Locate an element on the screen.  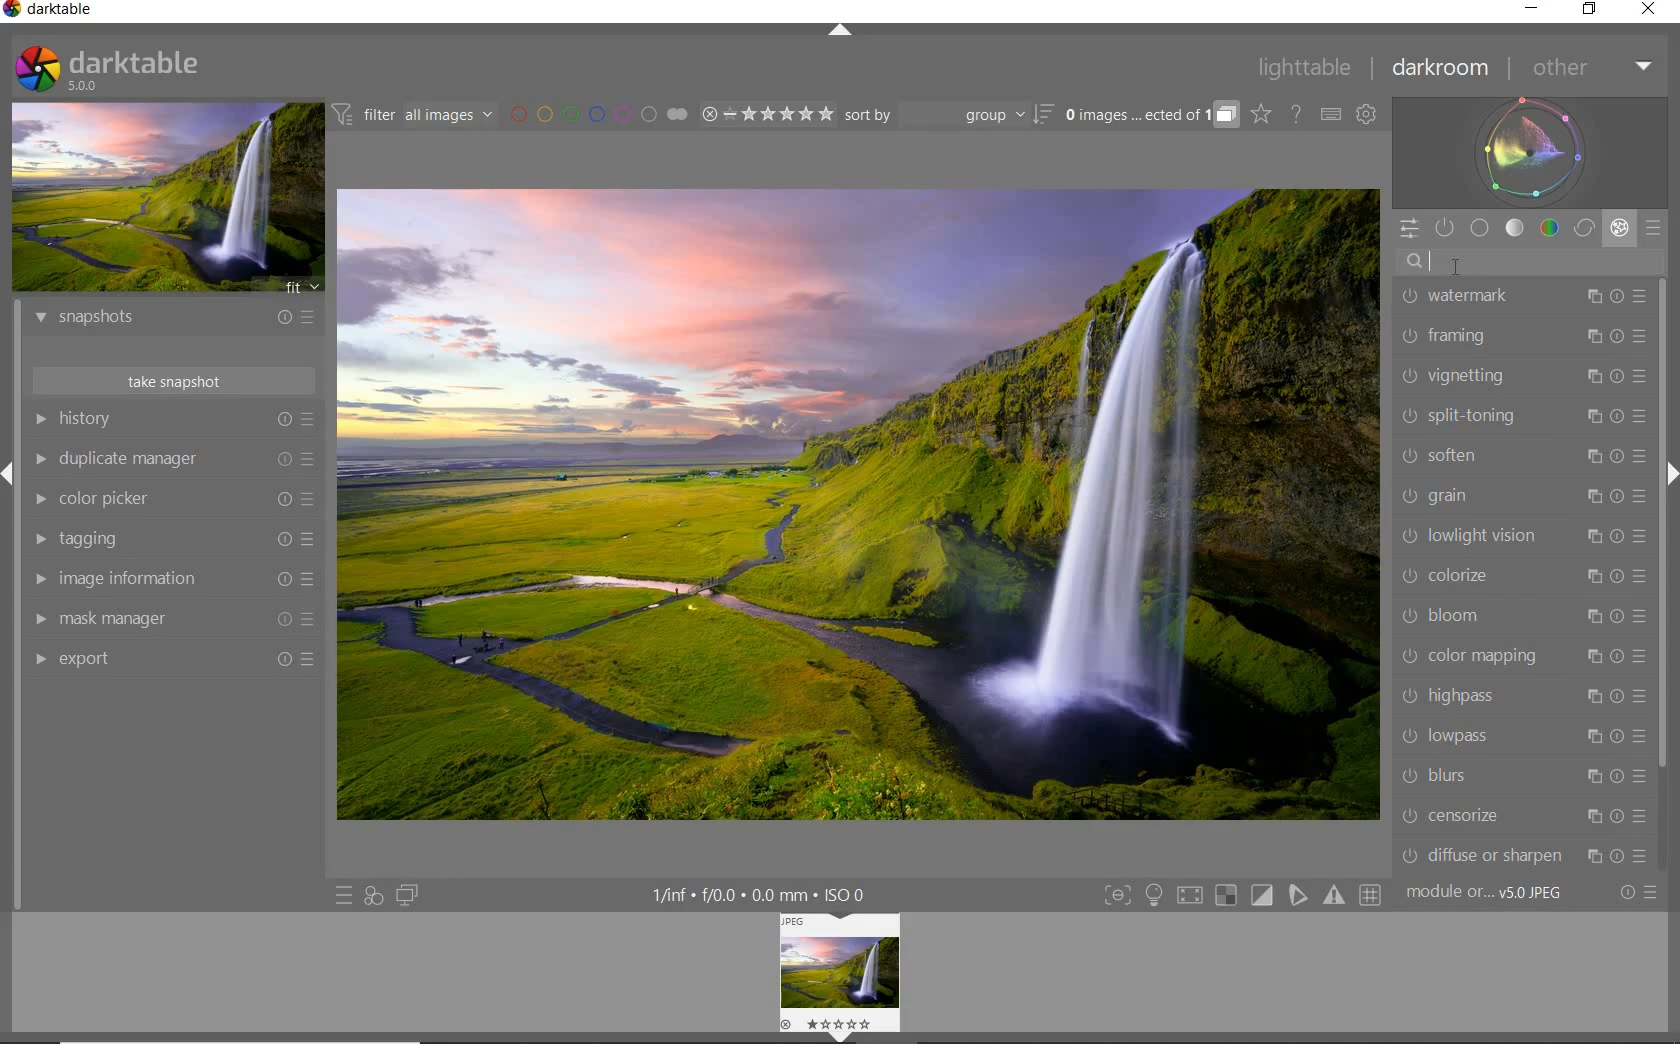
soften is located at coordinates (1524, 456).